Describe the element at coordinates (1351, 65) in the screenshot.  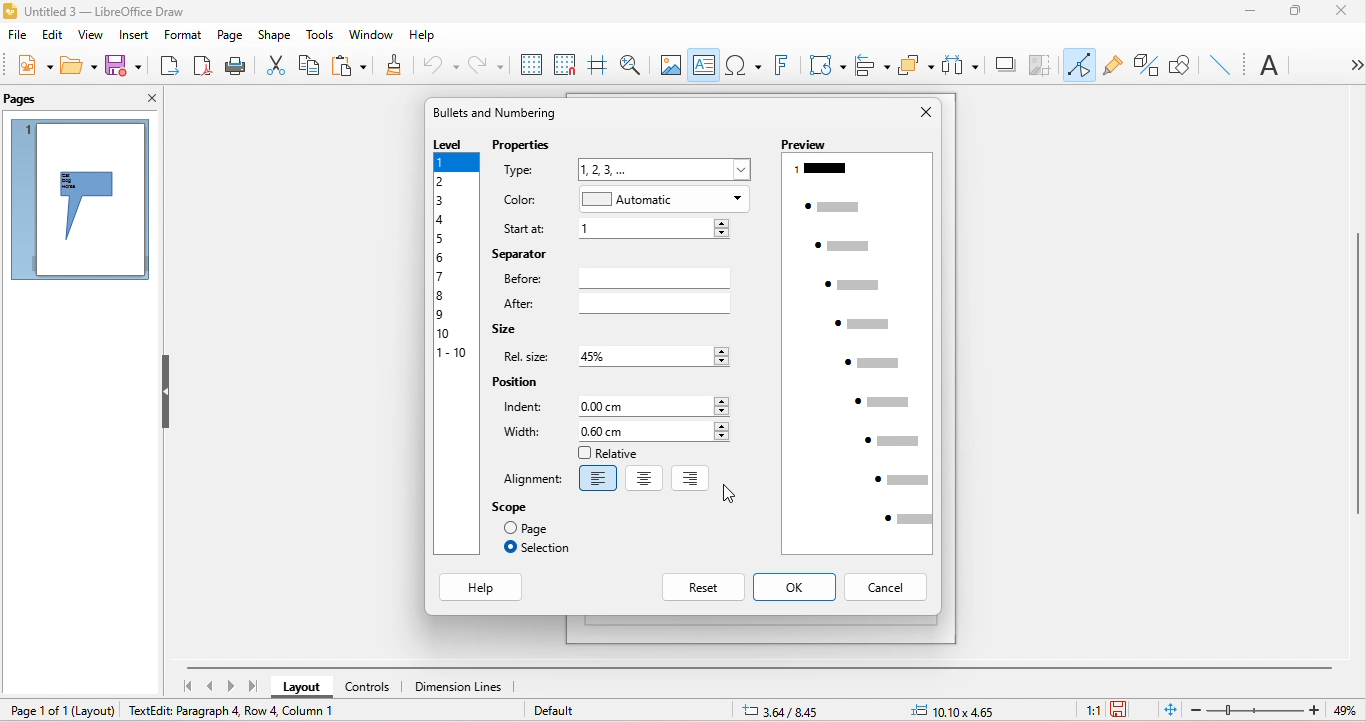
I see `option` at that location.